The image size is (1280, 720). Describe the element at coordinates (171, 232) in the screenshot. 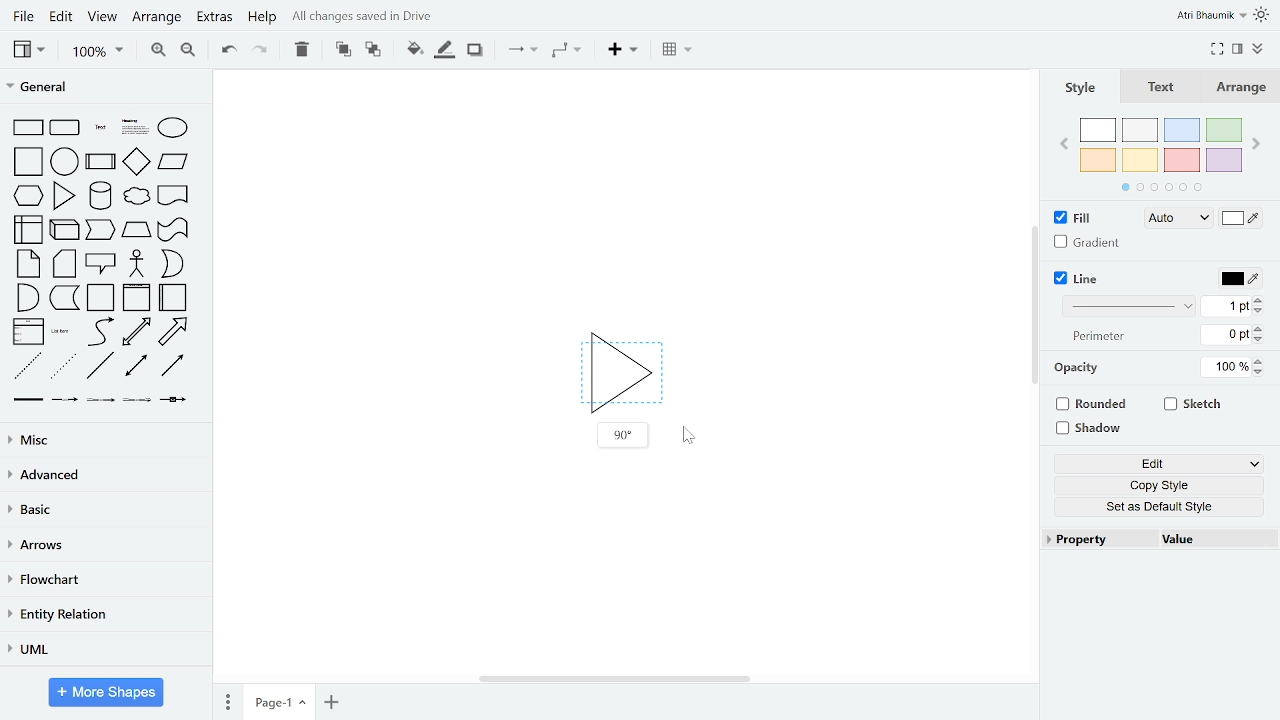

I see `tape` at that location.